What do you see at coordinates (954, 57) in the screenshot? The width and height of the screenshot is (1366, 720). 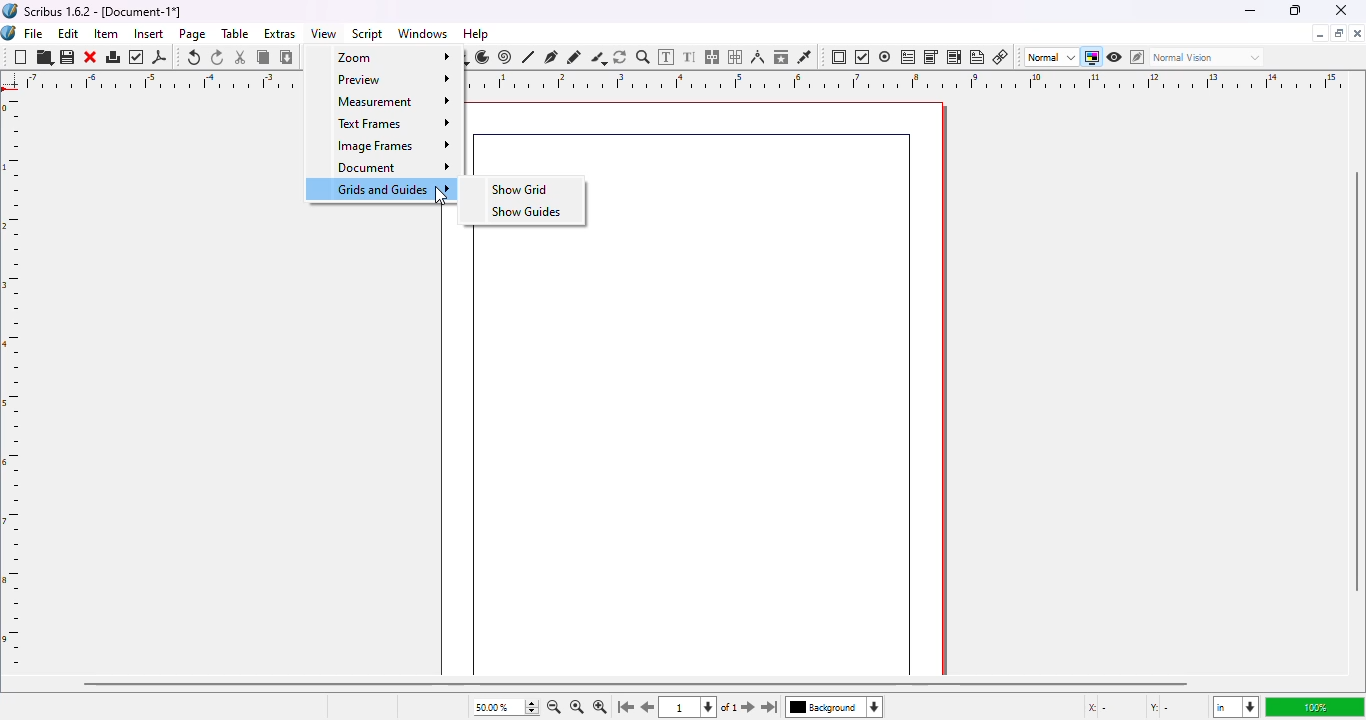 I see `PDF list box` at bounding box center [954, 57].